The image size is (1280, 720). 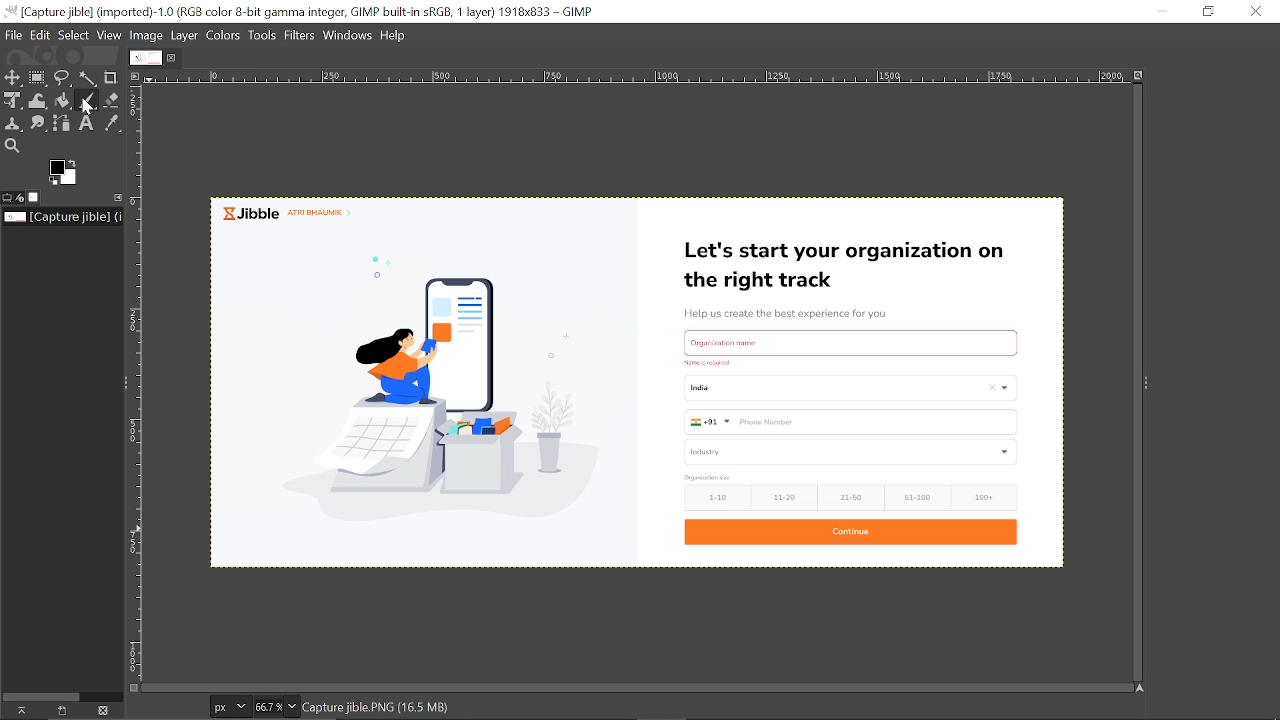 What do you see at coordinates (1146, 383) in the screenshot?
I see `Expand` at bounding box center [1146, 383].